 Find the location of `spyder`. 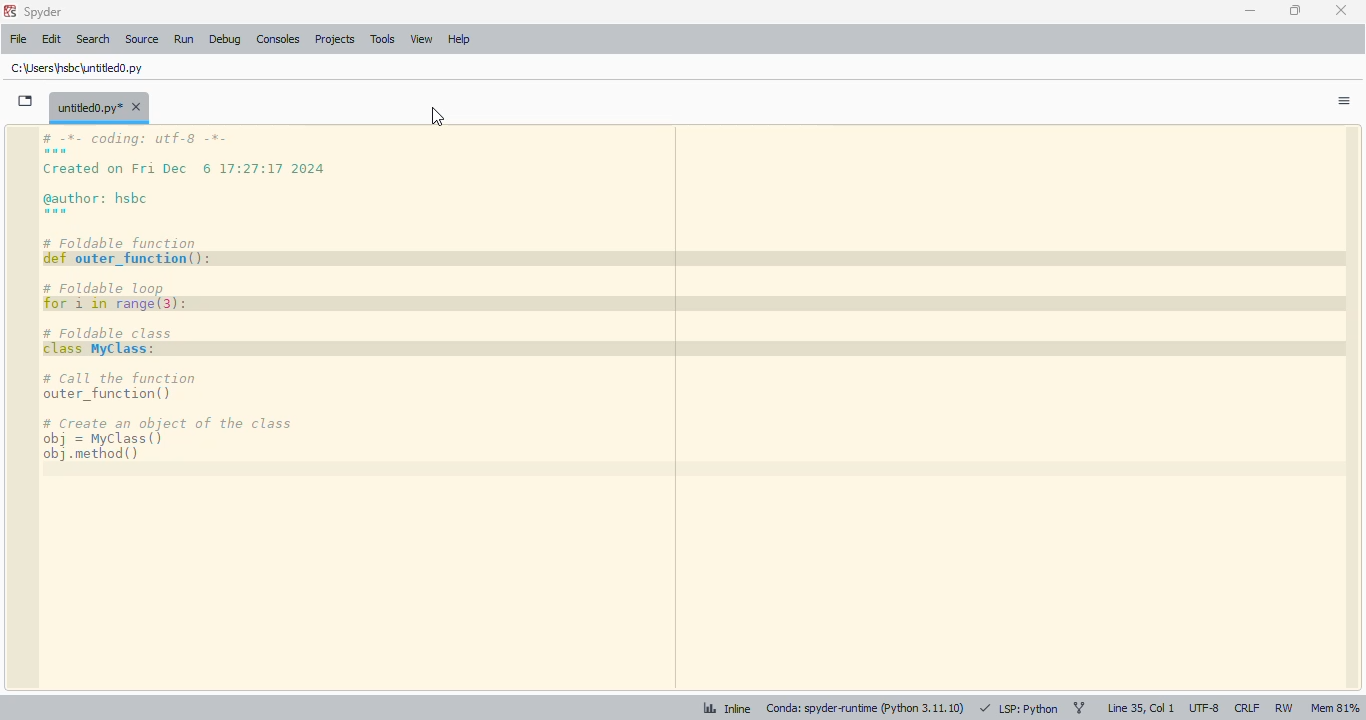

spyder is located at coordinates (43, 11).